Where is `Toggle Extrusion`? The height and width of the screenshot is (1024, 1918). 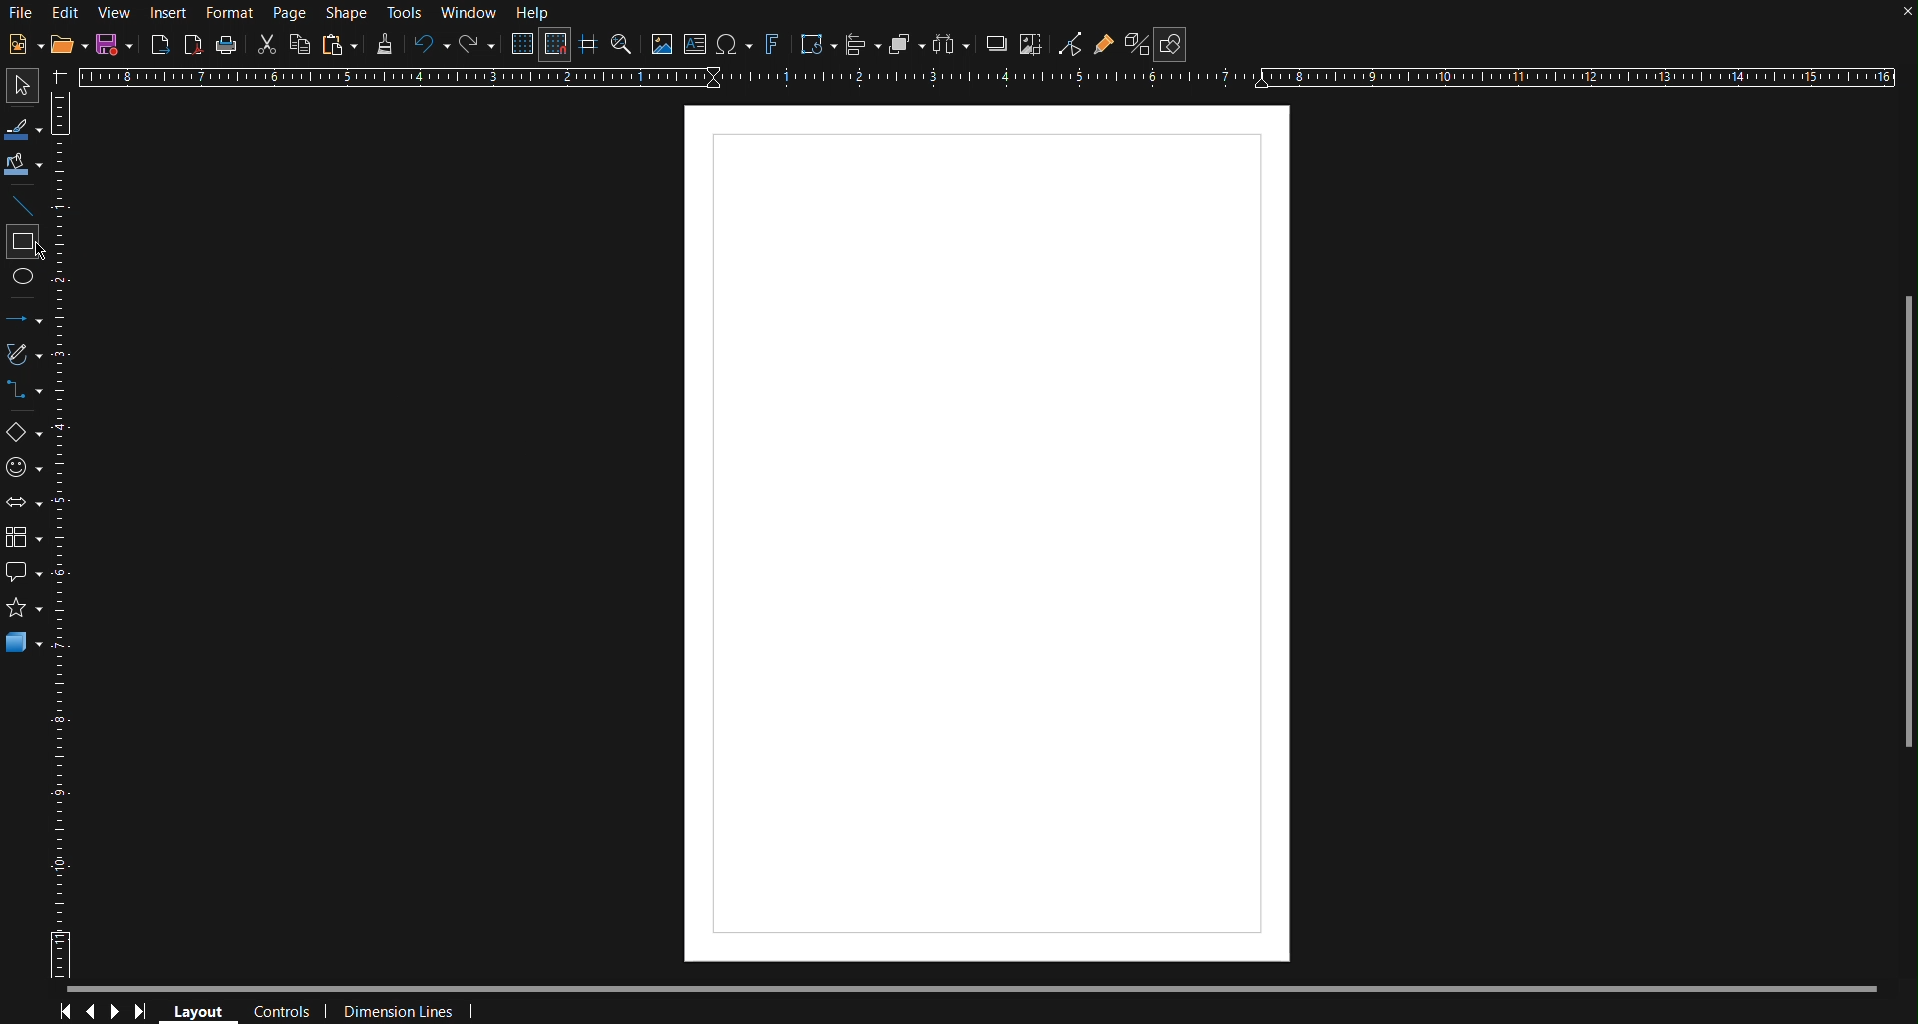
Toggle Extrusion is located at coordinates (1138, 43).